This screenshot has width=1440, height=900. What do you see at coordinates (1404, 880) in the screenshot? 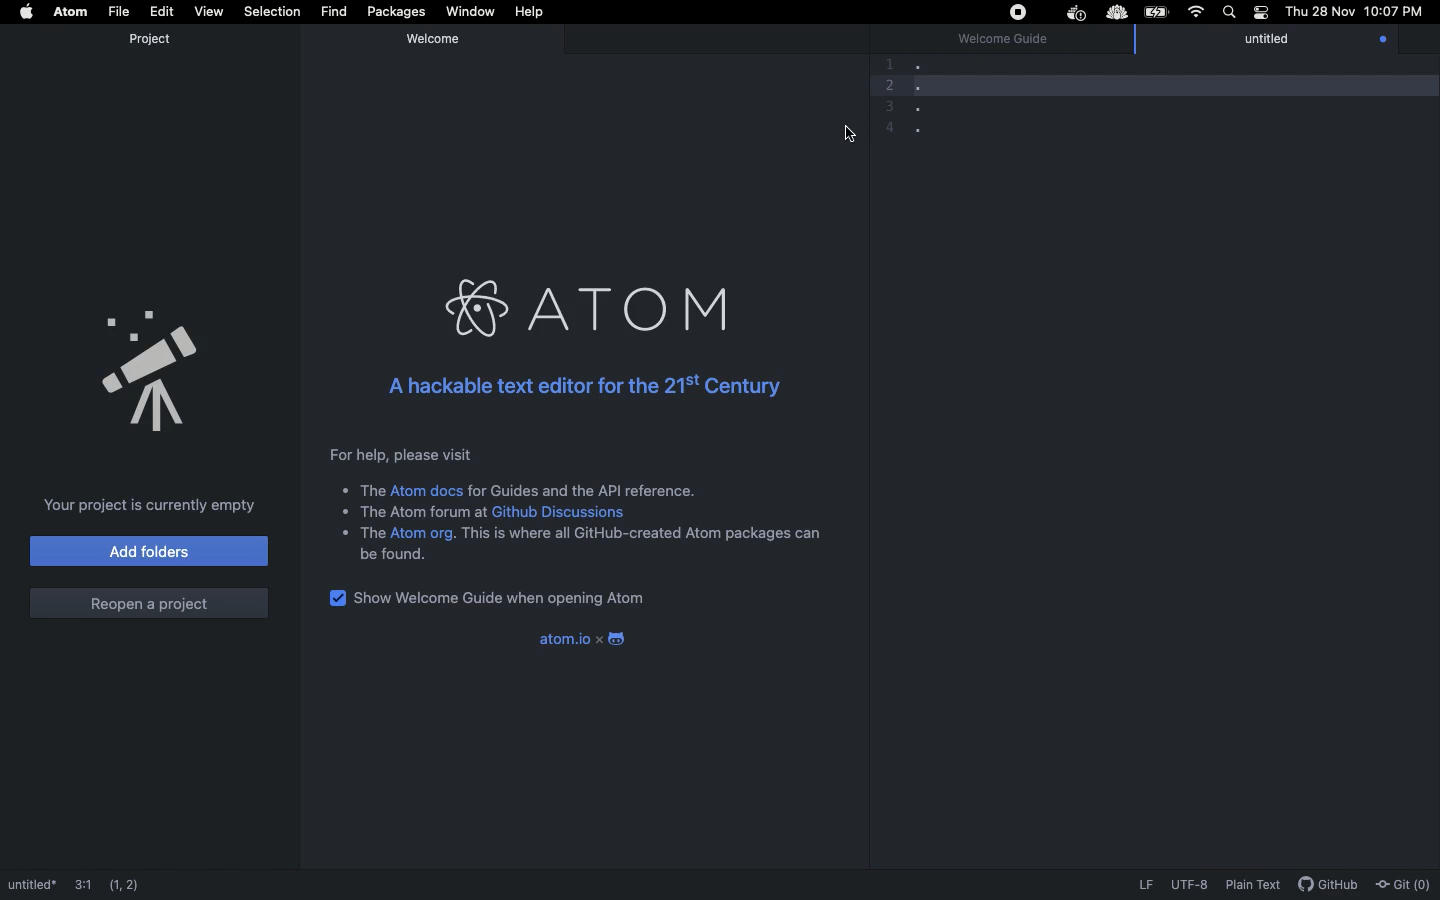
I see `Git ` at bounding box center [1404, 880].